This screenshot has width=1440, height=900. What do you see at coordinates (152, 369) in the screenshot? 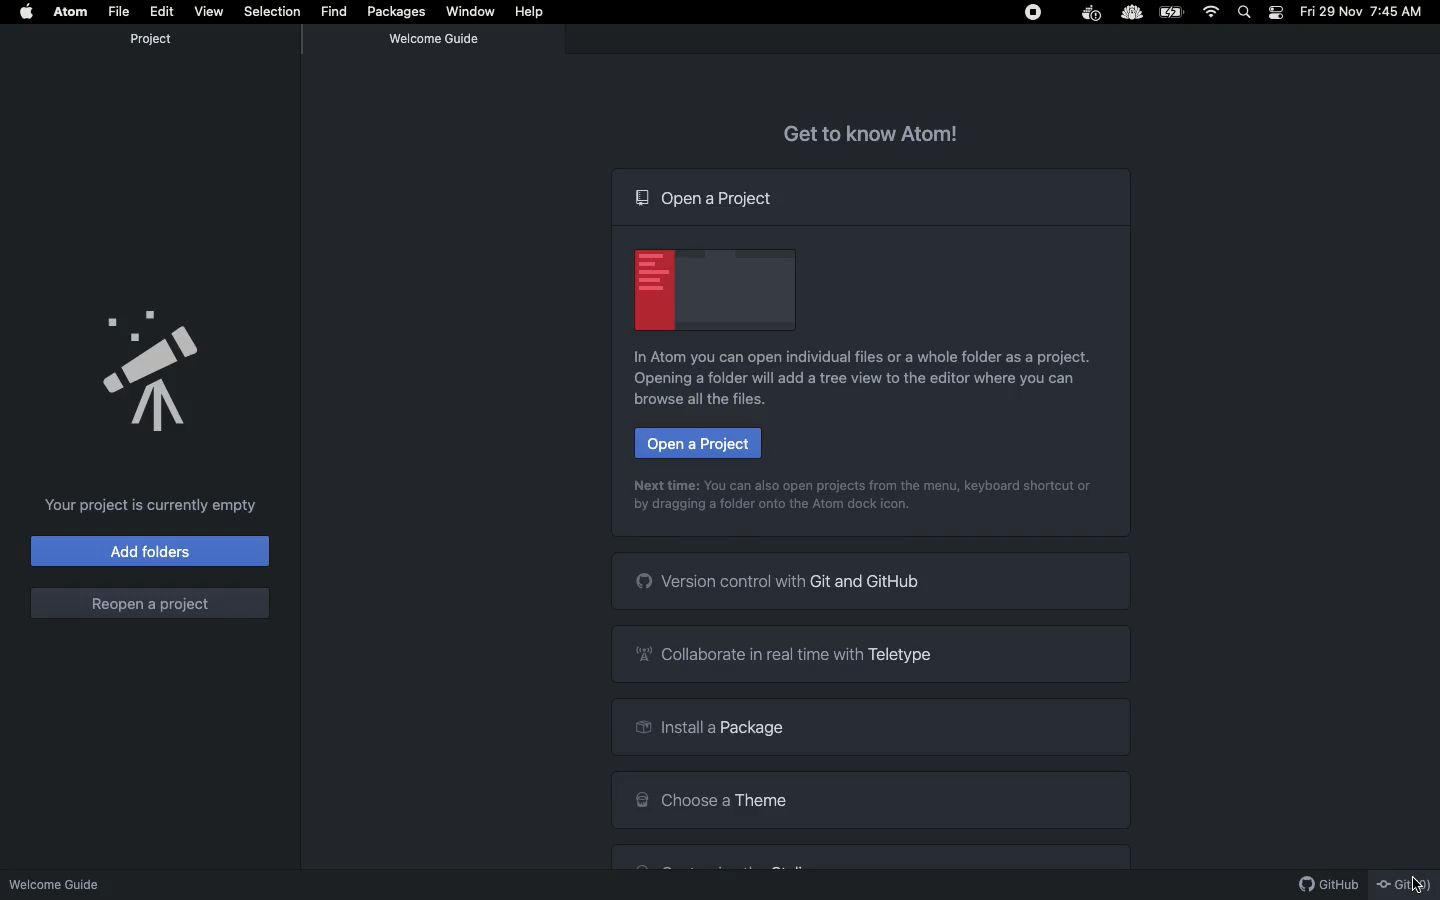
I see `Announcement` at bounding box center [152, 369].